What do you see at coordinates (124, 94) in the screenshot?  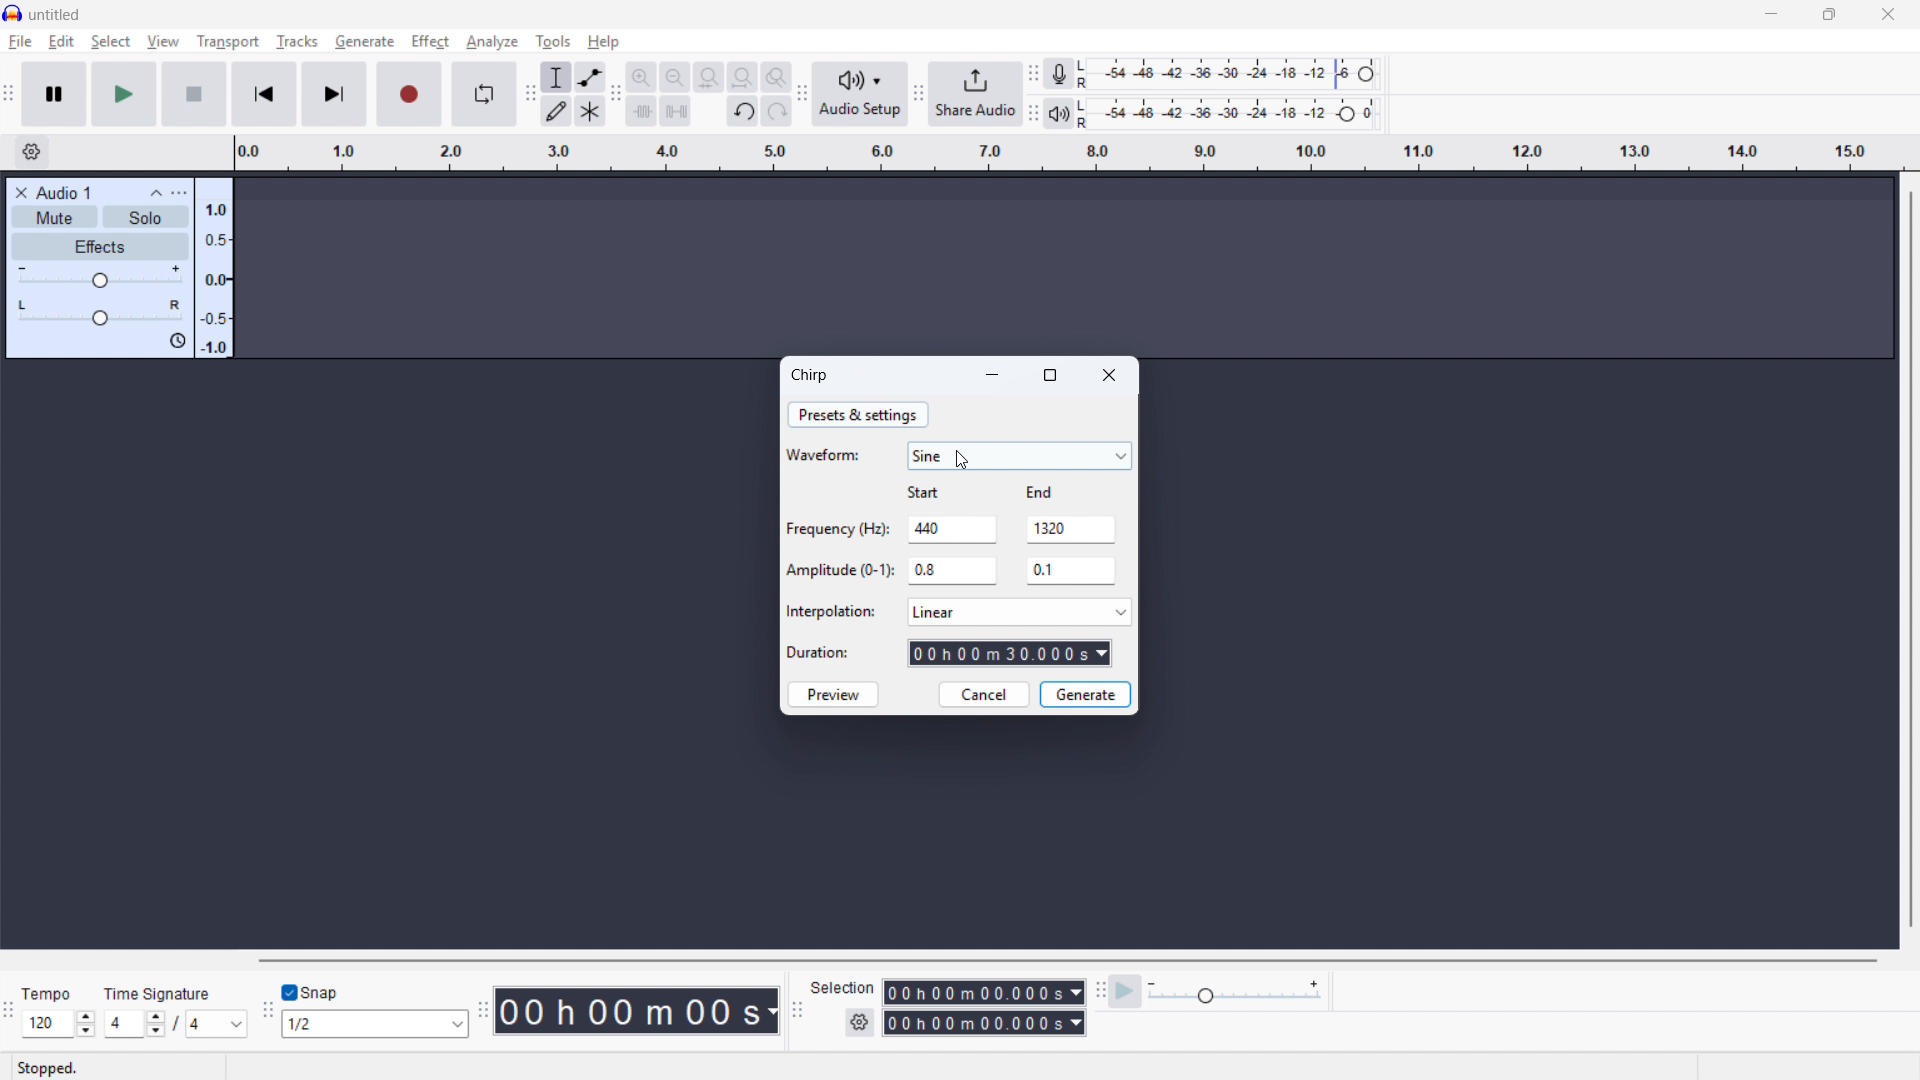 I see `play ` at bounding box center [124, 94].